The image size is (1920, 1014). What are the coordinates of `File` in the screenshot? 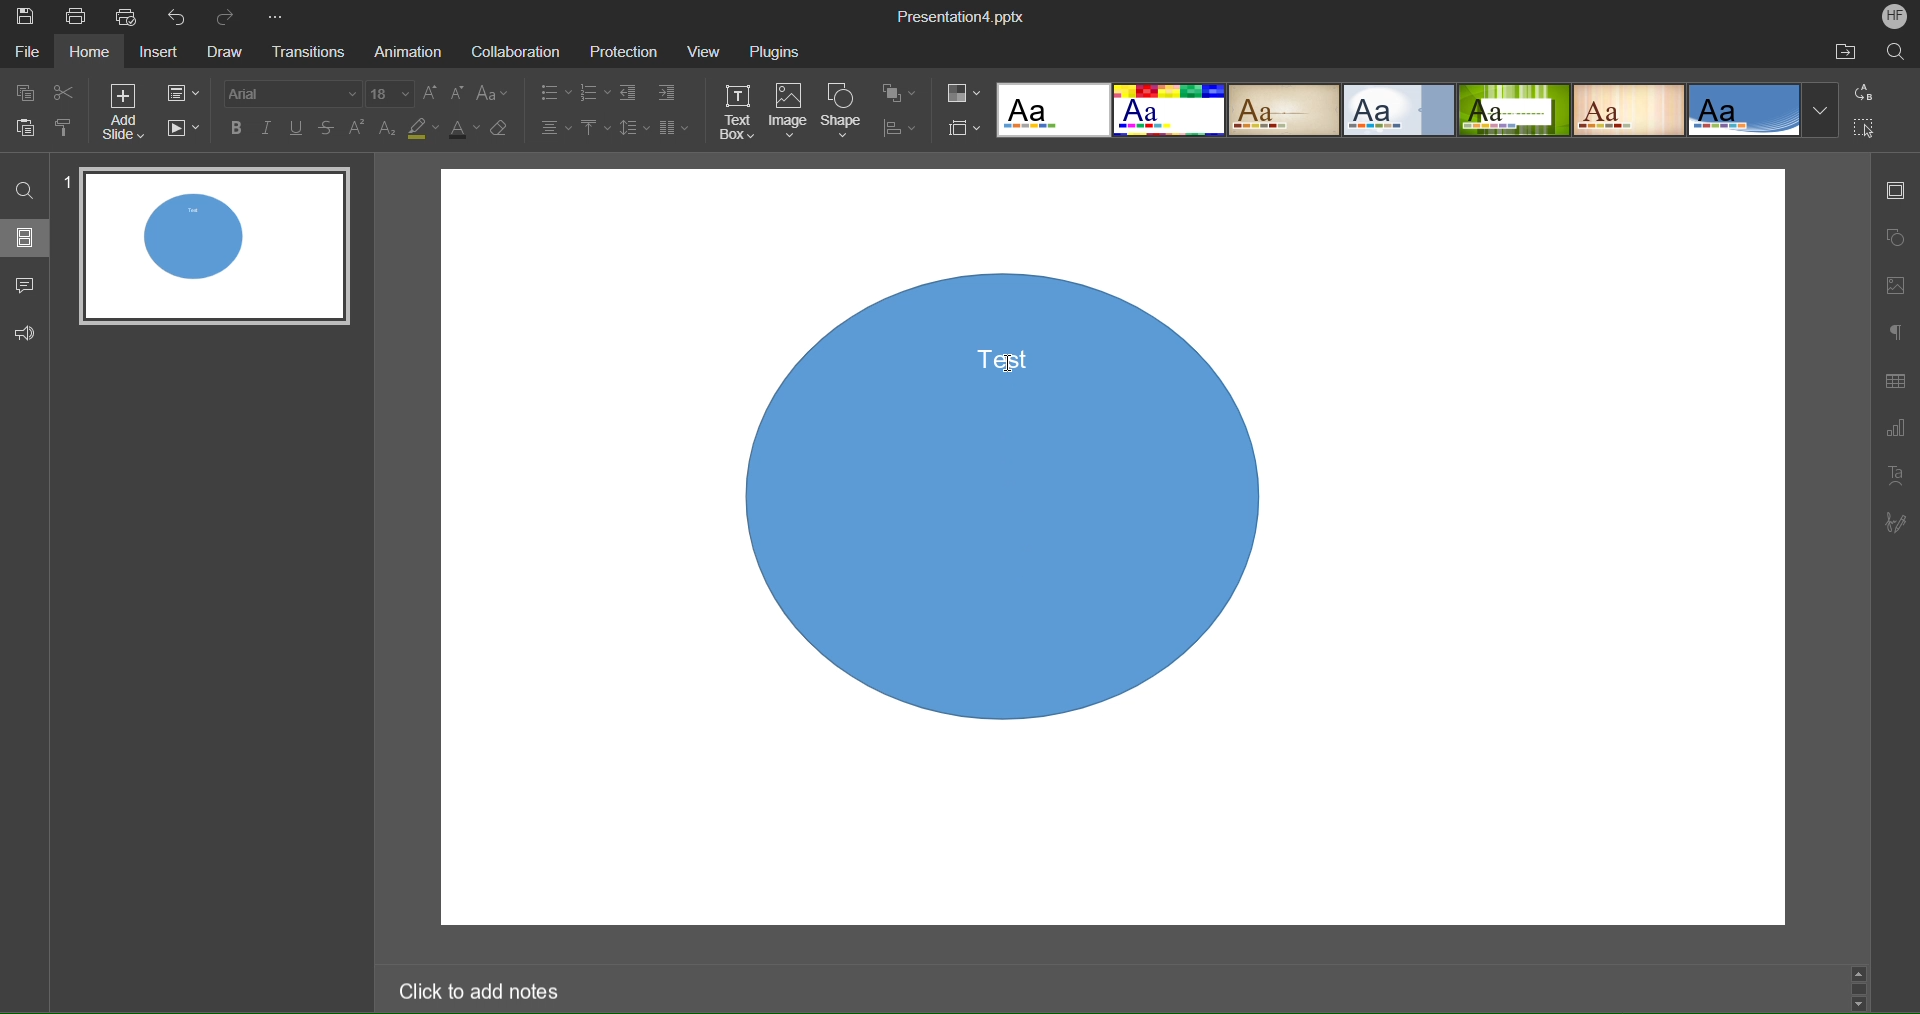 It's located at (26, 53).